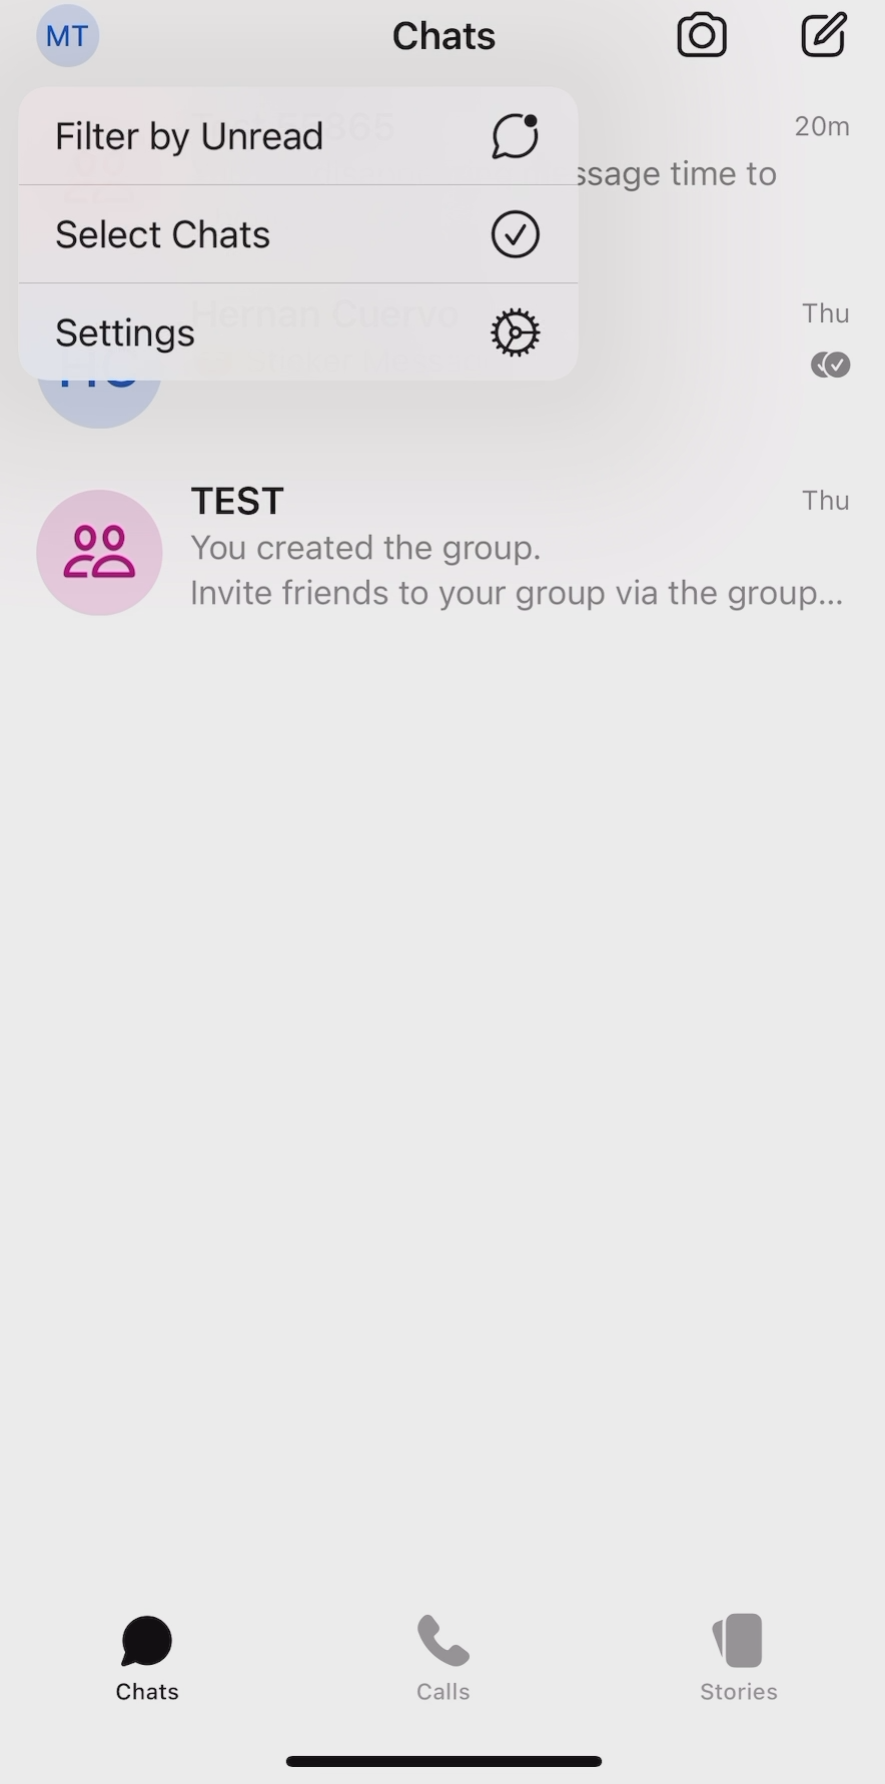 The image size is (885, 1784). I want to click on new chat, so click(825, 37).